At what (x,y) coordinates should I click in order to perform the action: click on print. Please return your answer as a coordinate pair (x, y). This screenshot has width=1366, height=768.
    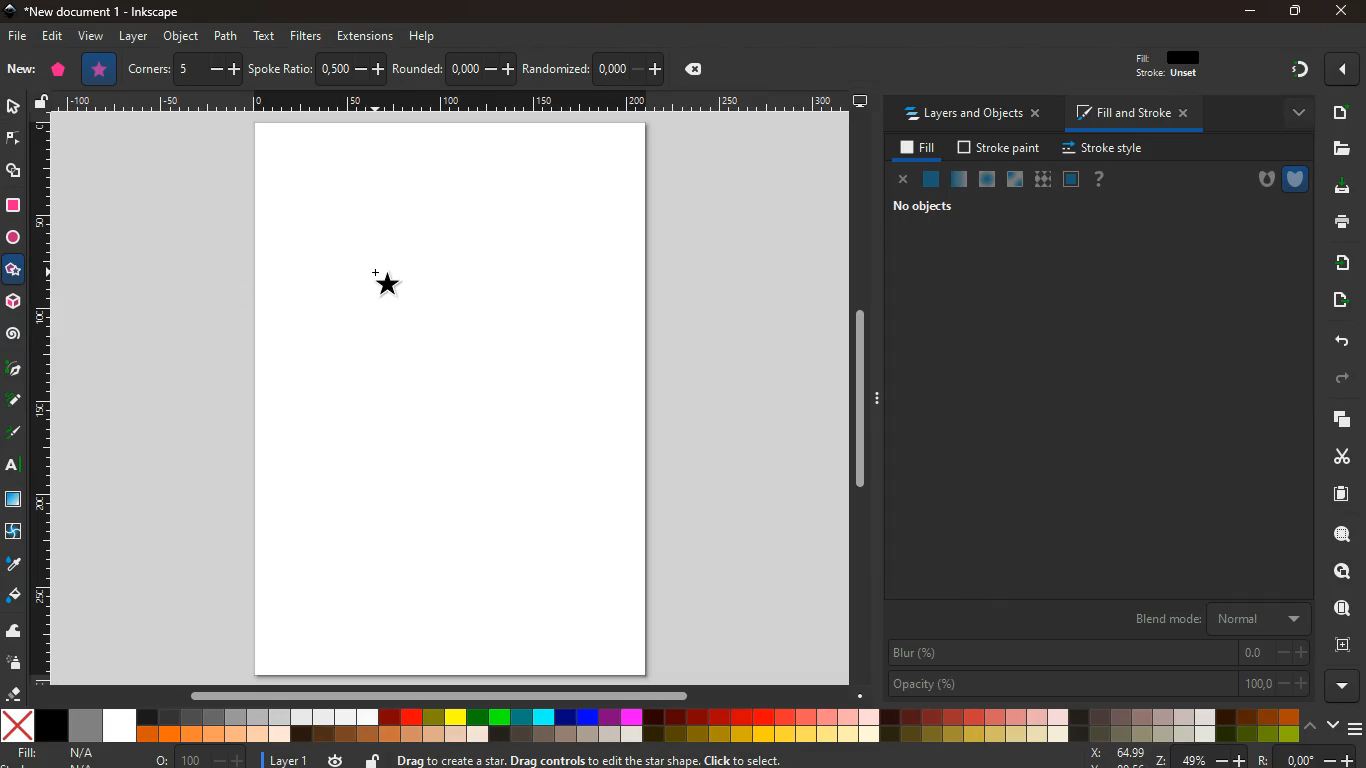
    Looking at the image, I should click on (1338, 224).